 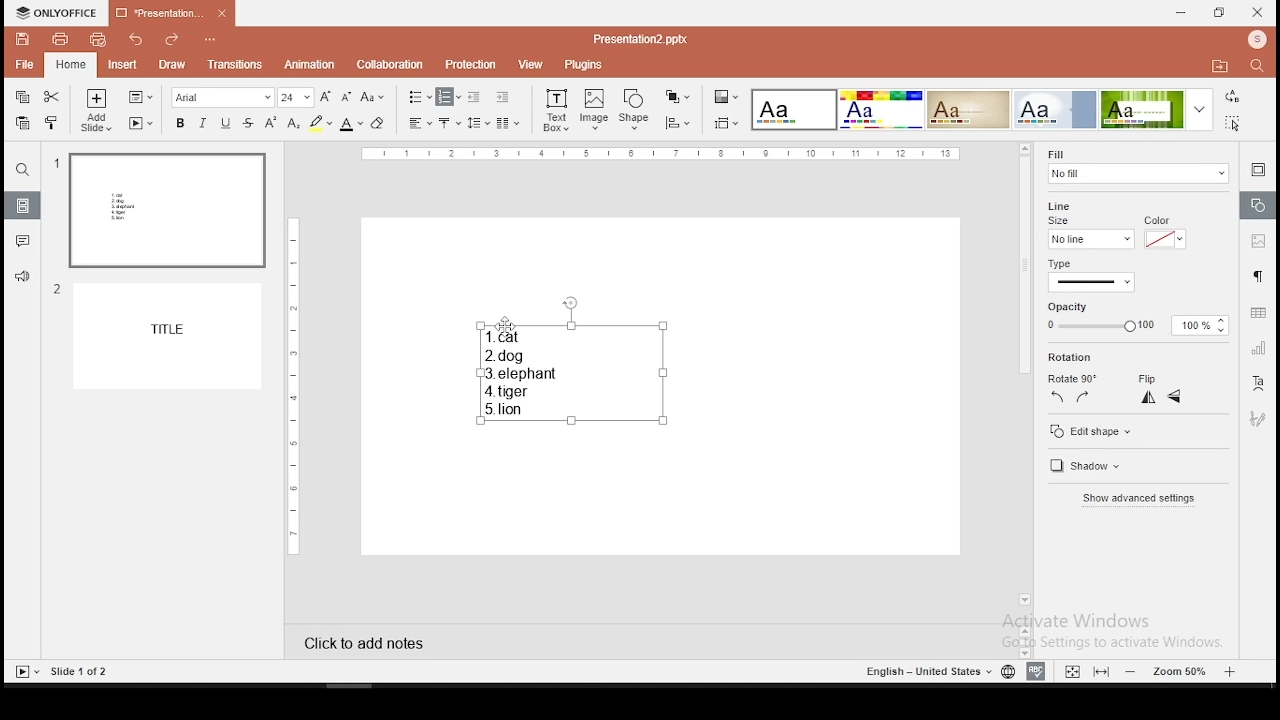 I want to click on icon, so click(x=57, y=14).